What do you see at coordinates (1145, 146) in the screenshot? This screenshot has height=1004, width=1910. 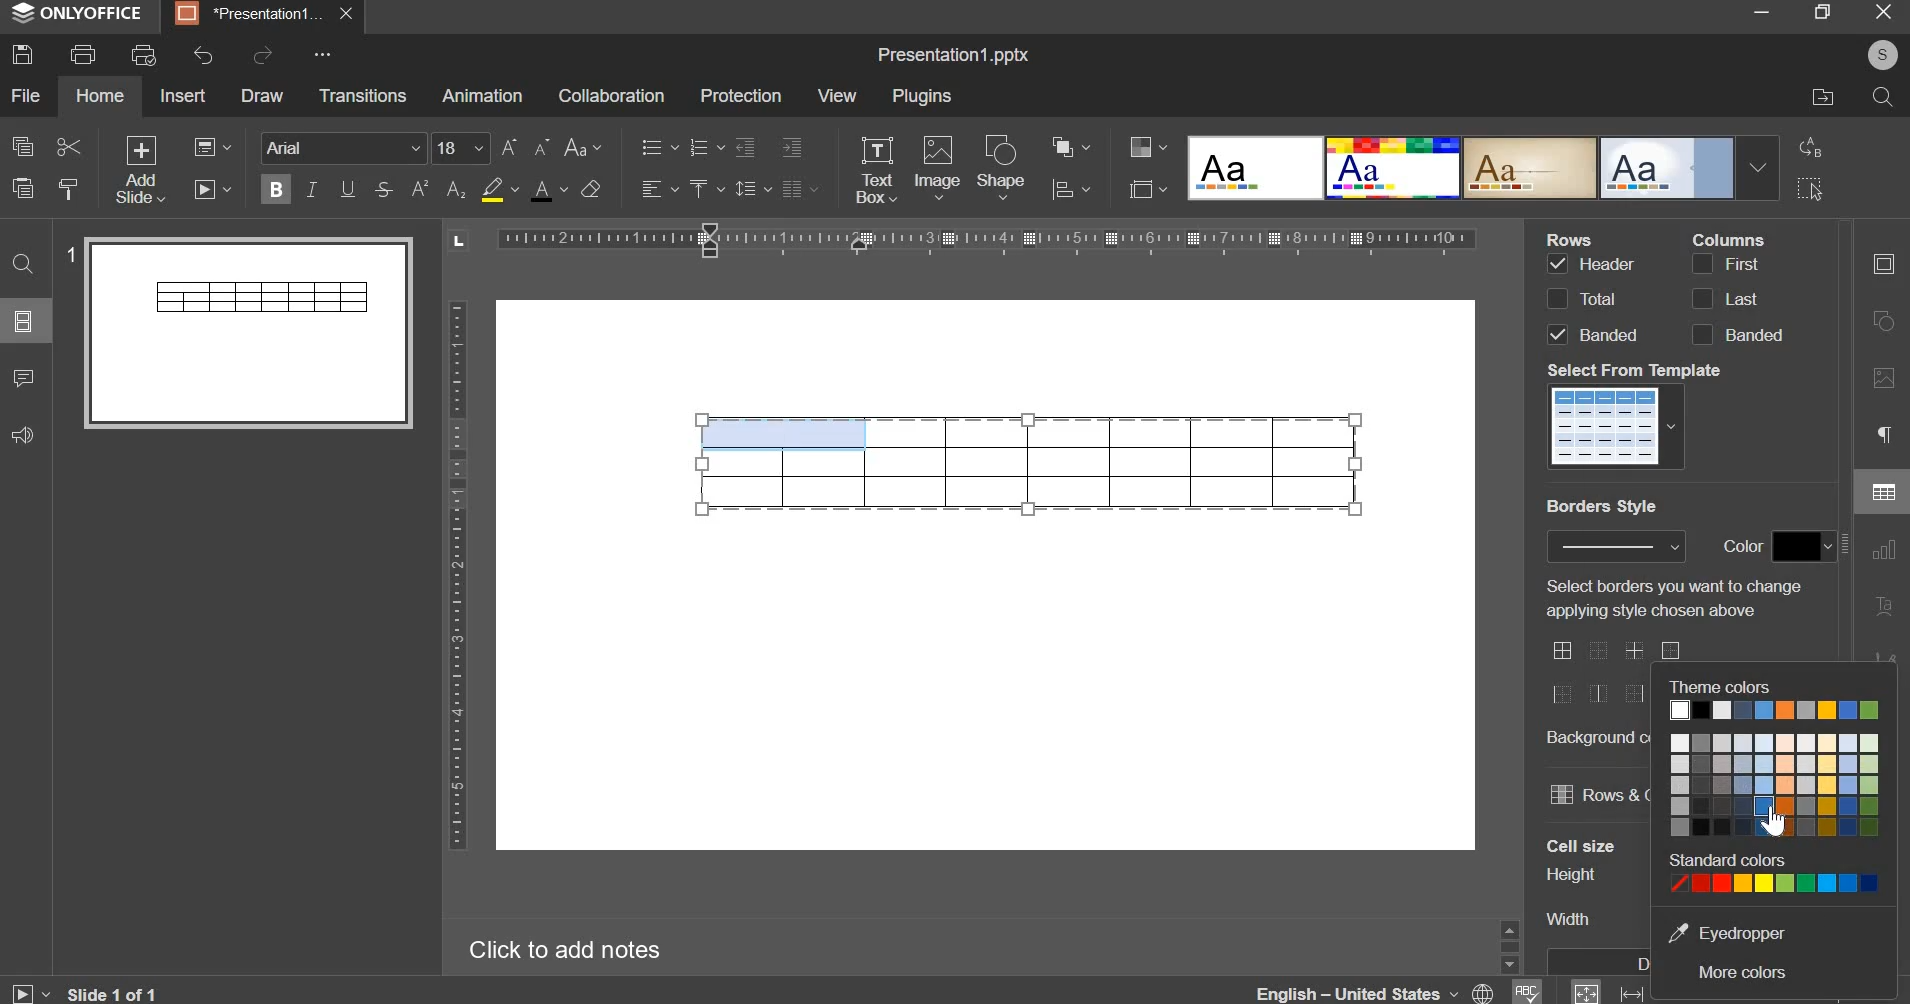 I see `design color` at bounding box center [1145, 146].